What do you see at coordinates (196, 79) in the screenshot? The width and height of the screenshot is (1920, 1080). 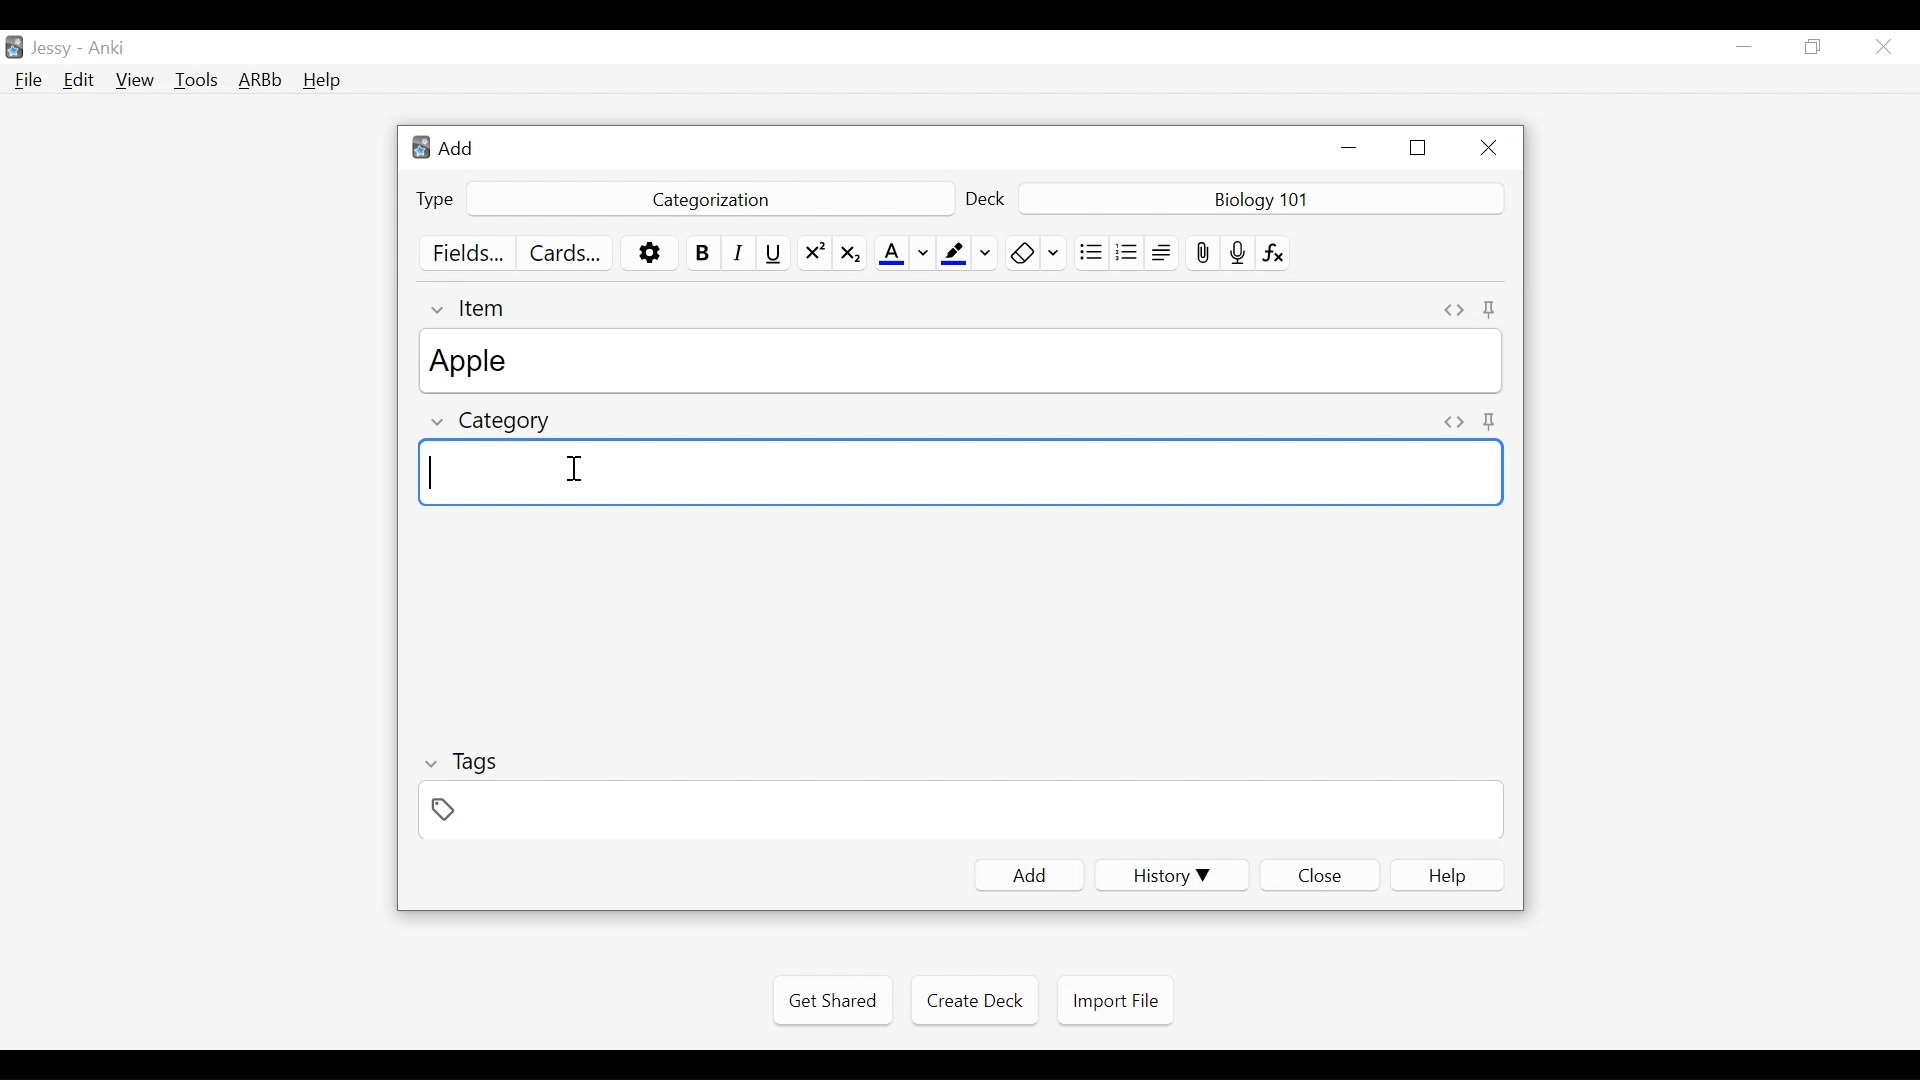 I see `Tools` at bounding box center [196, 79].